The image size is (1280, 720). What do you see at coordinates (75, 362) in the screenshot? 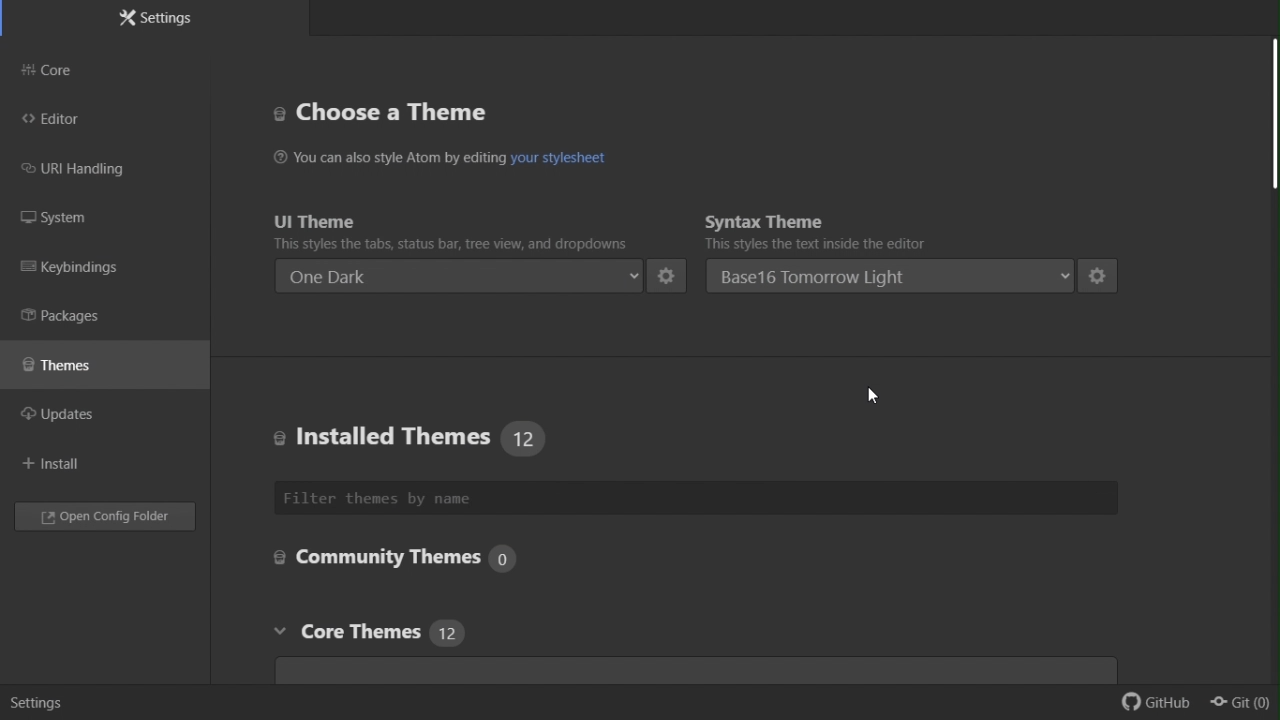
I see `themes` at bounding box center [75, 362].